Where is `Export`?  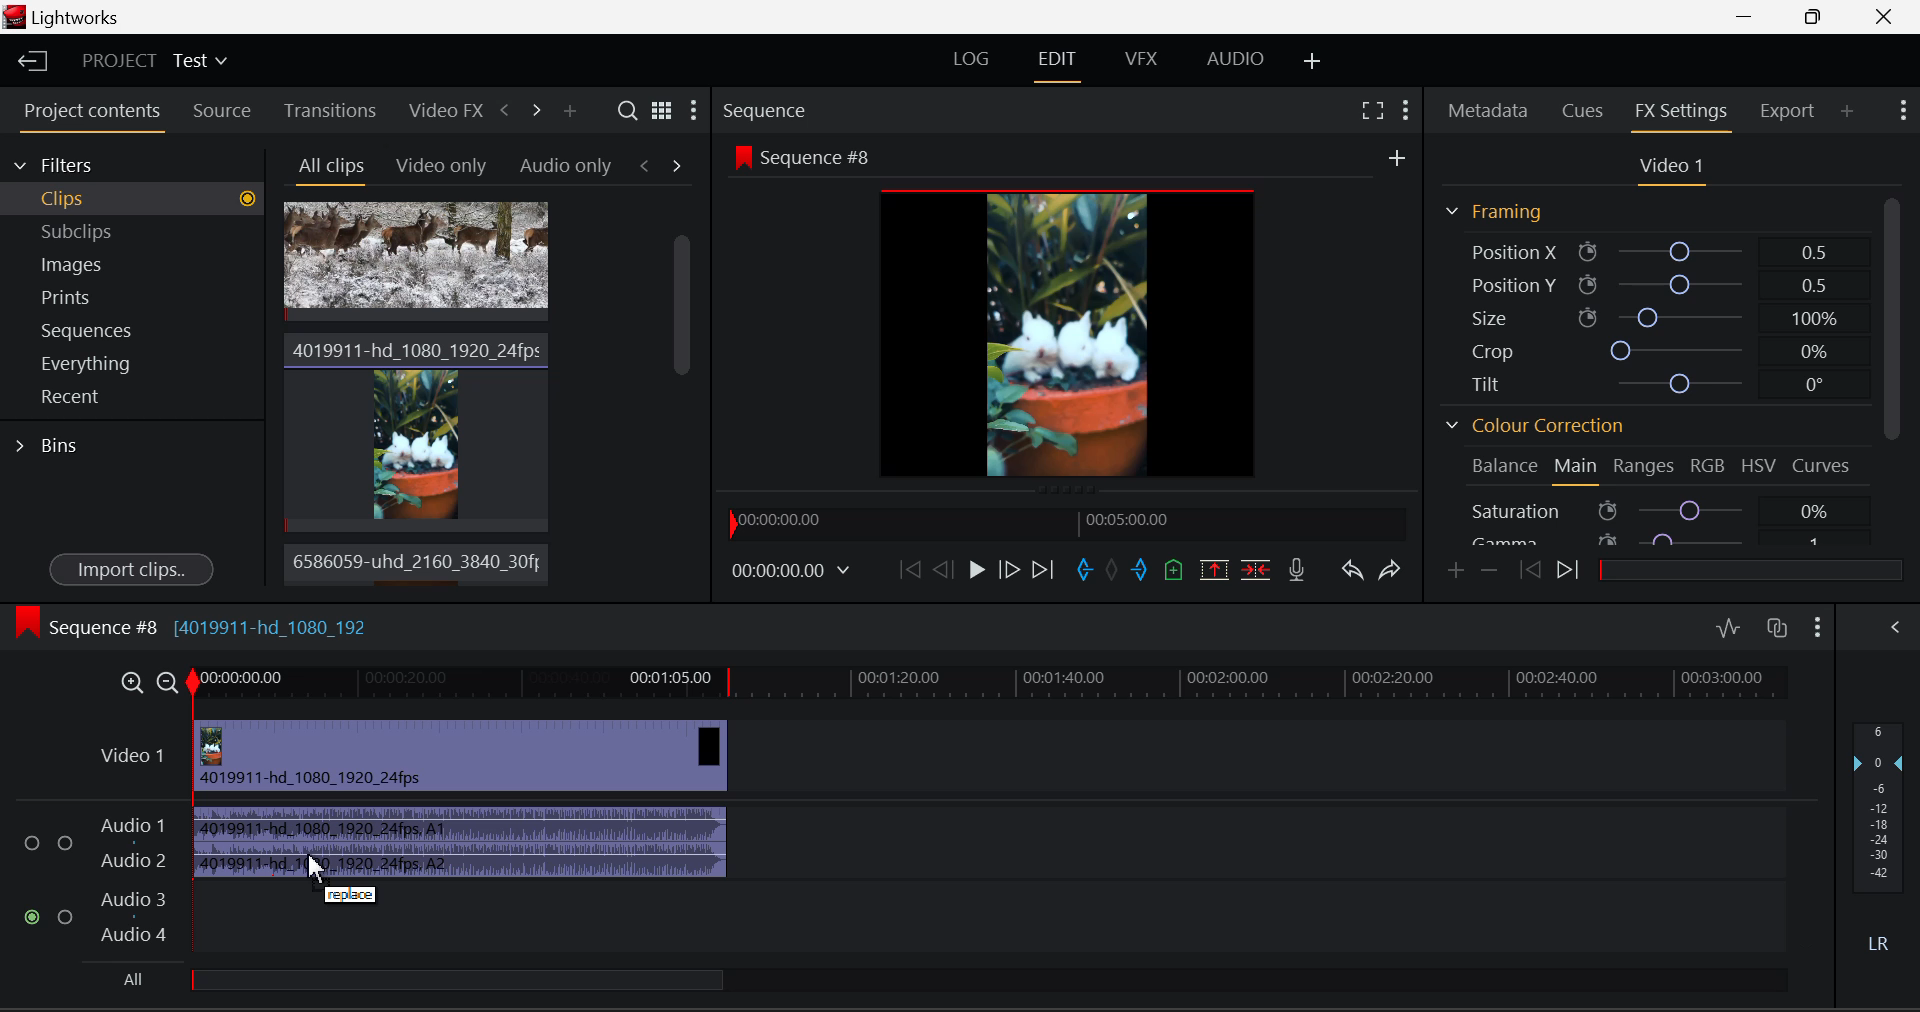 Export is located at coordinates (1786, 111).